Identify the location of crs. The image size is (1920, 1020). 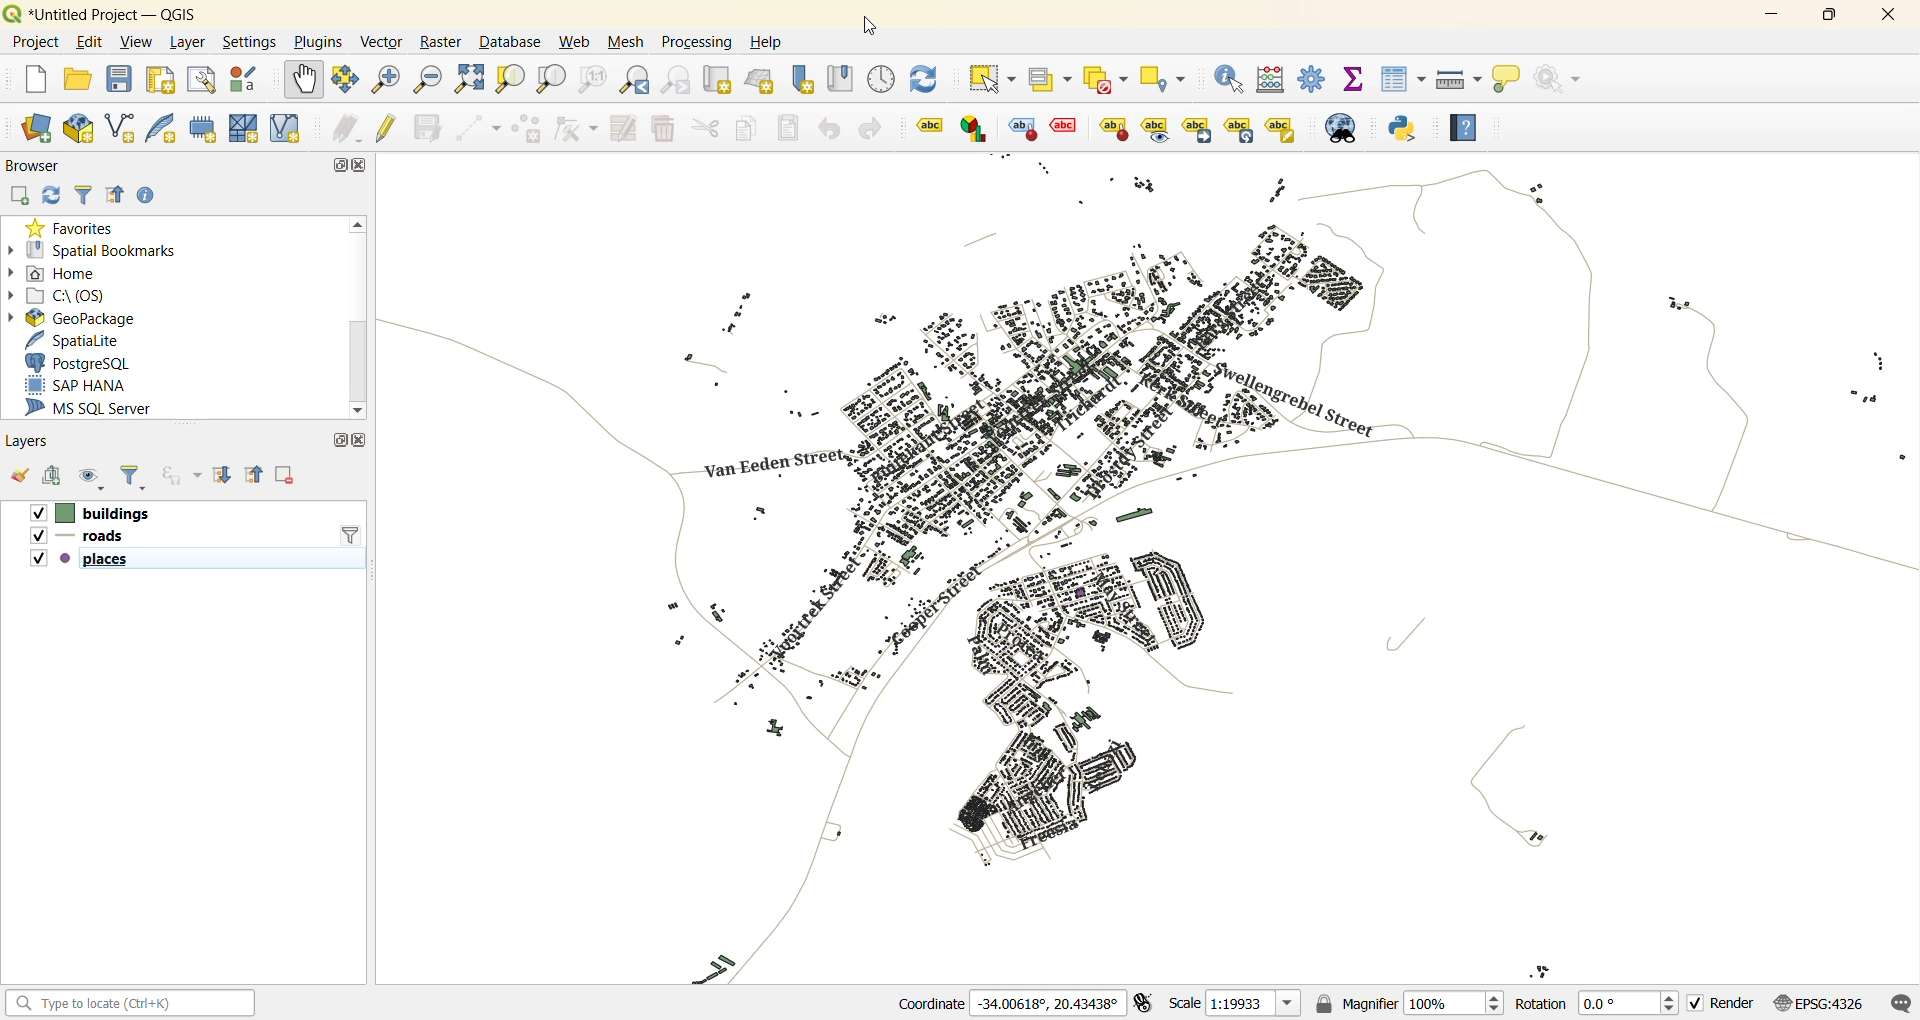
(1823, 1003).